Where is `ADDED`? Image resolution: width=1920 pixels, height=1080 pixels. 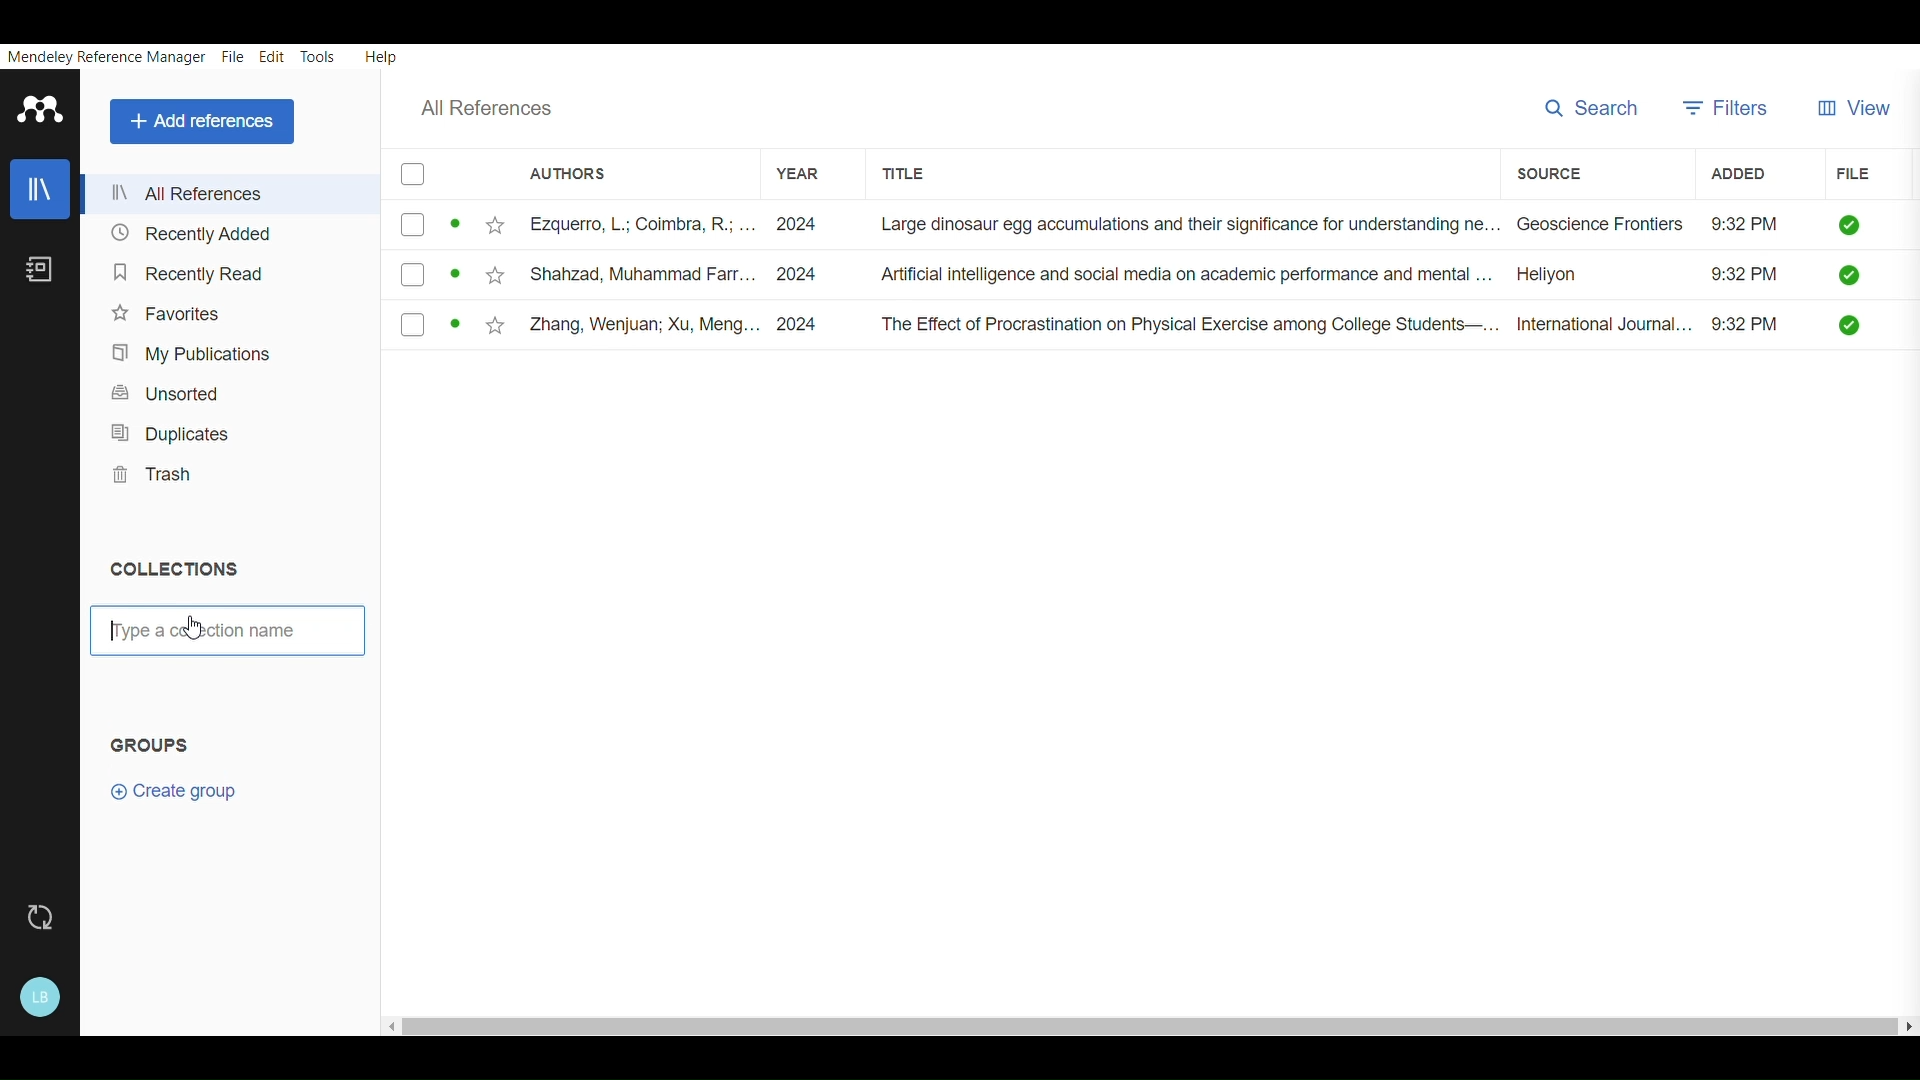
ADDED is located at coordinates (1730, 175).